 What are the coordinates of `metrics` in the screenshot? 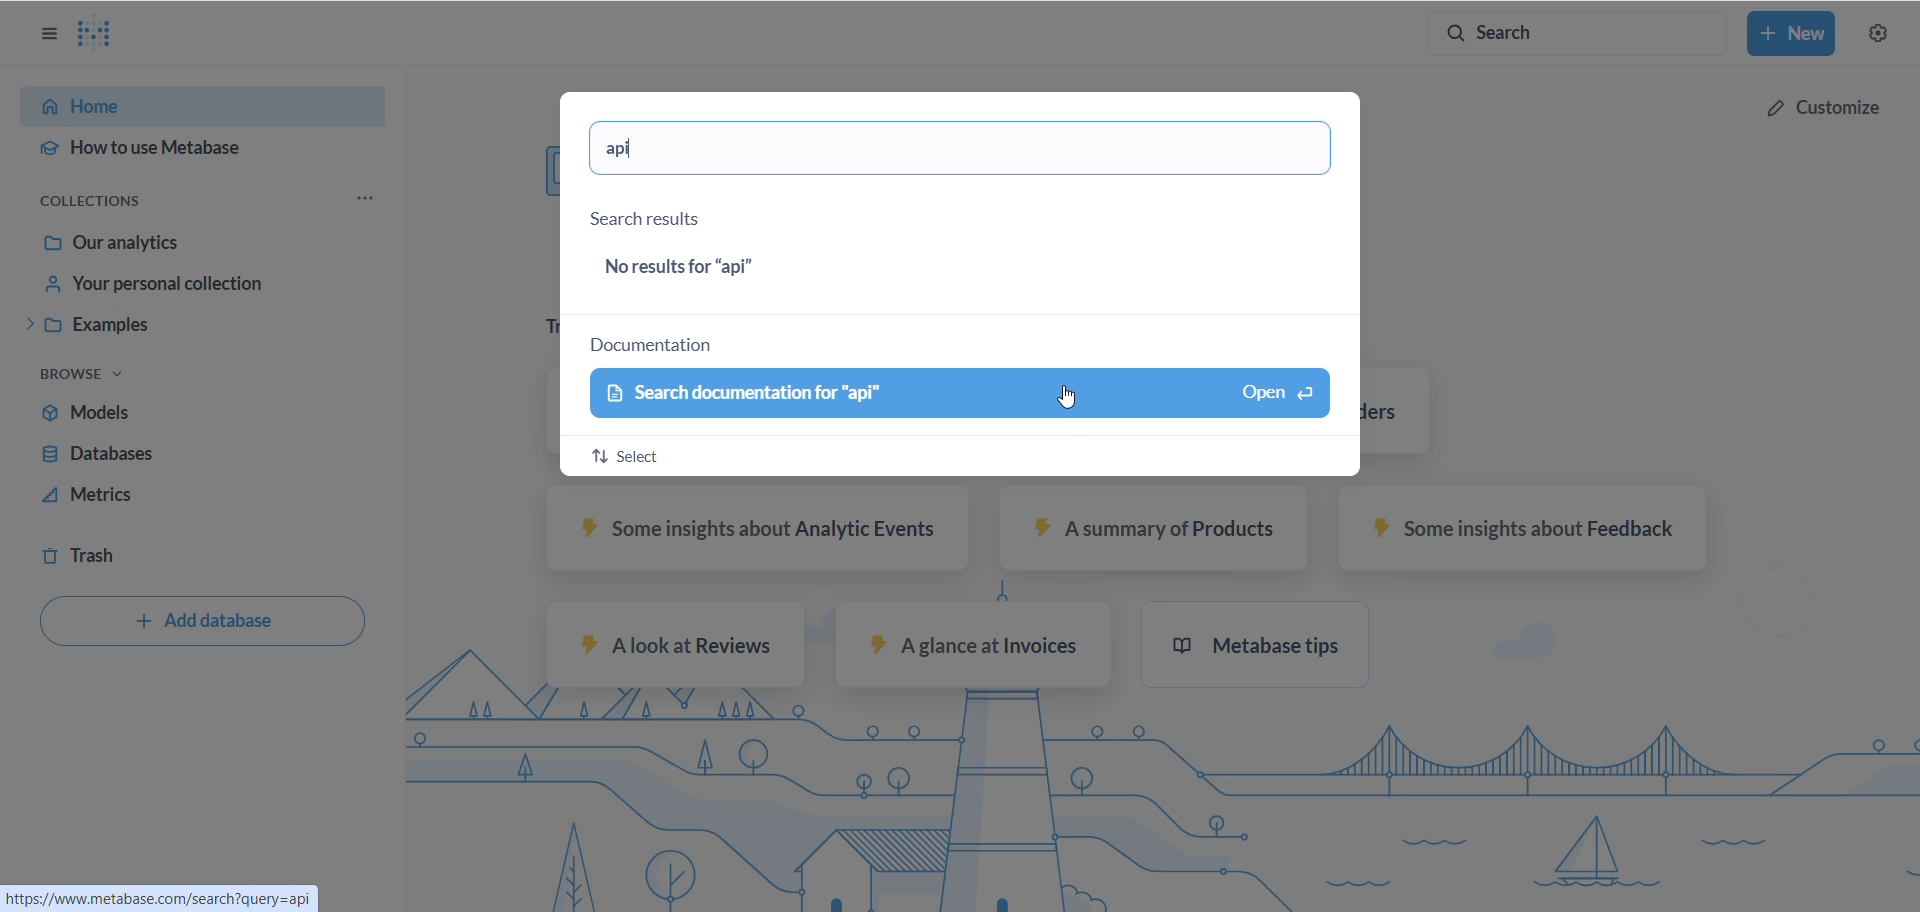 It's located at (124, 497).